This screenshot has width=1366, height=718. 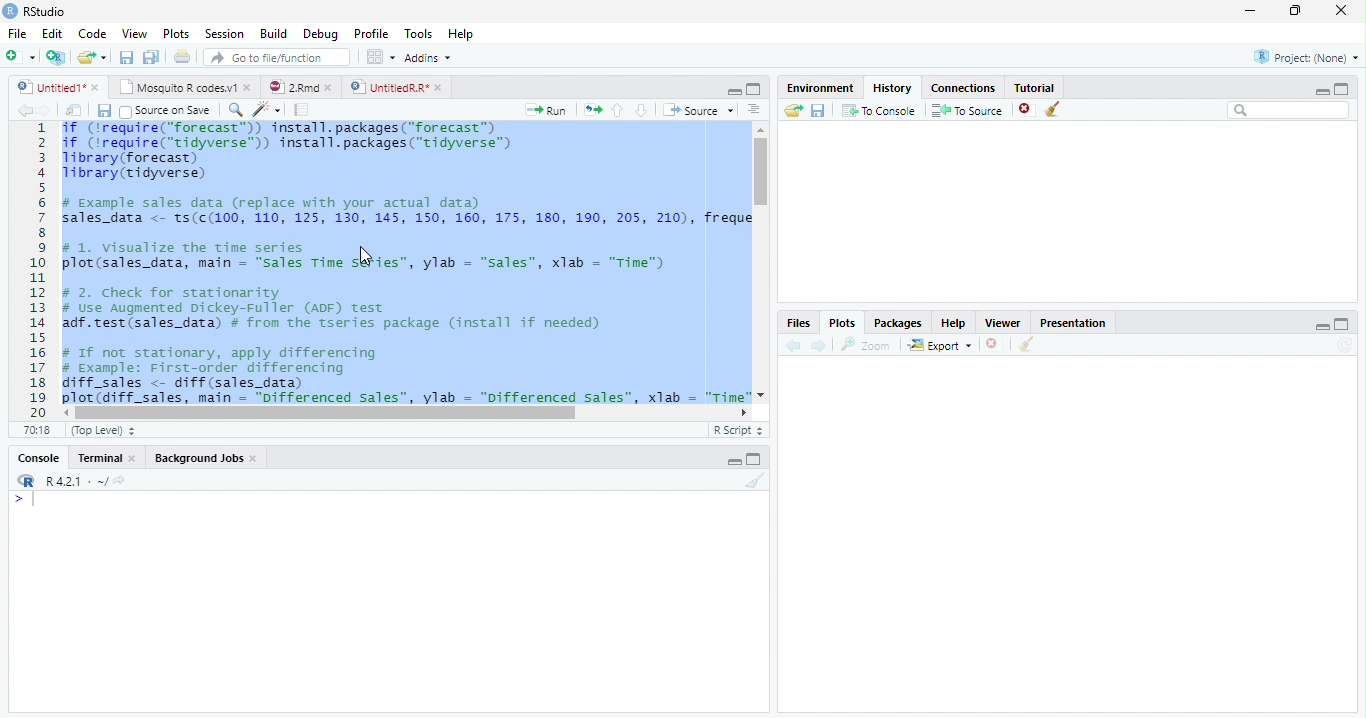 What do you see at coordinates (801, 323) in the screenshot?
I see `Files` at bounding box center [801, 323].